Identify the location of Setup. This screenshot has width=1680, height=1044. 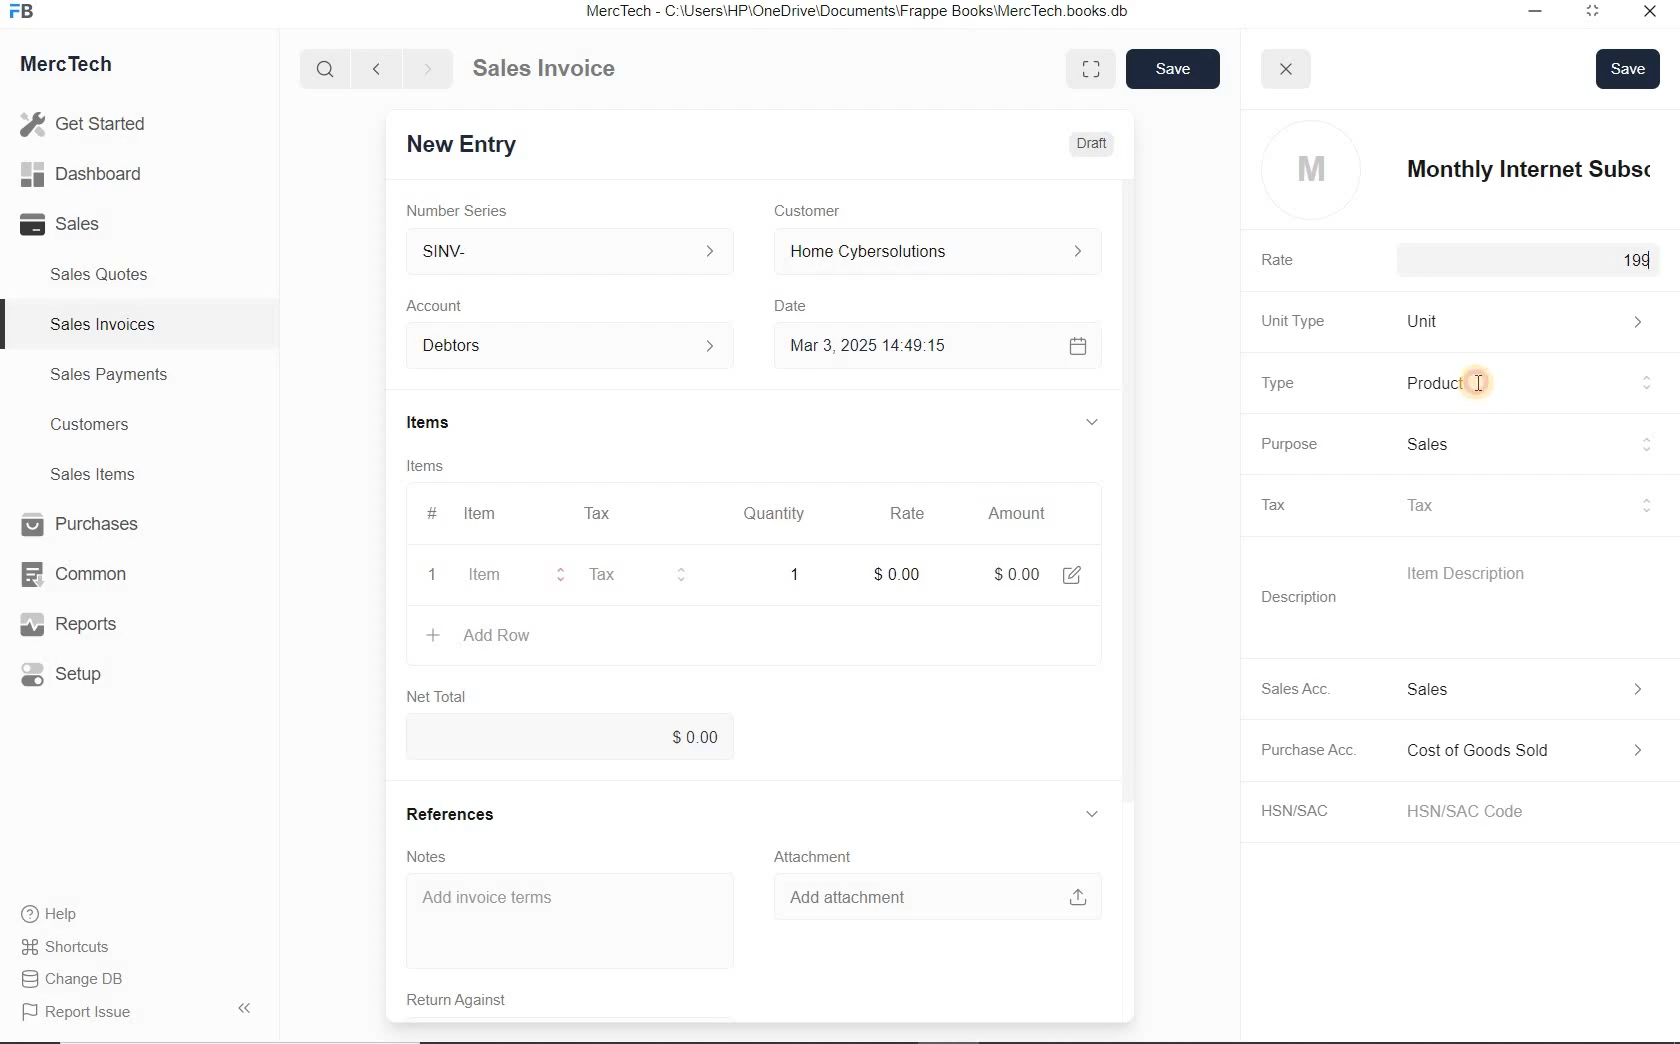
(84, 674).